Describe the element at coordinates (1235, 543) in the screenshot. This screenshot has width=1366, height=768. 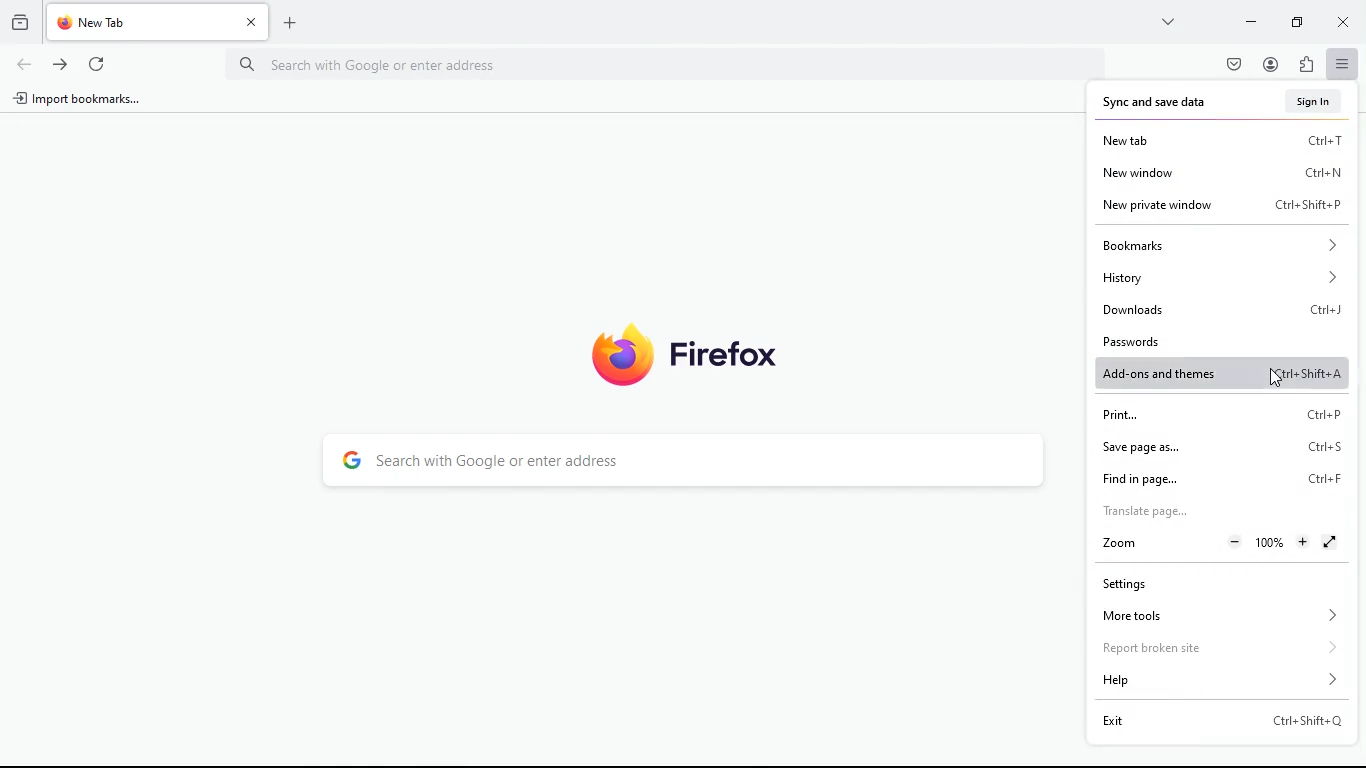
I see `Zoom out` at that location.